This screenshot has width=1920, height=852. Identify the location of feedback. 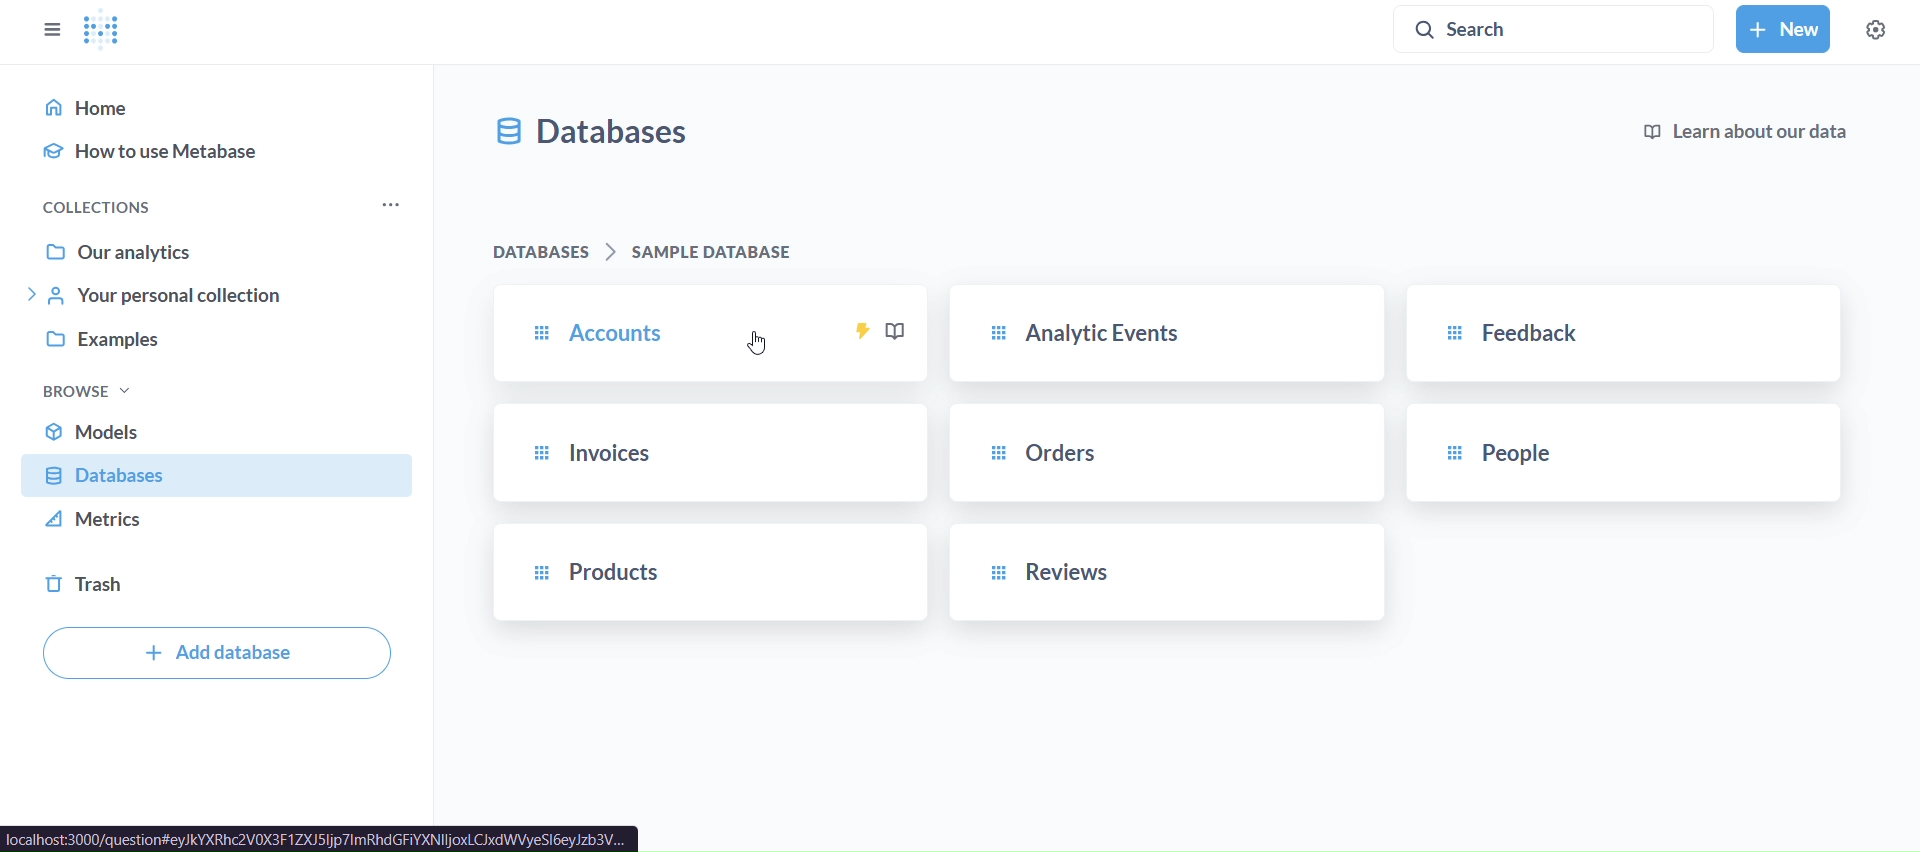
(1626, 330).